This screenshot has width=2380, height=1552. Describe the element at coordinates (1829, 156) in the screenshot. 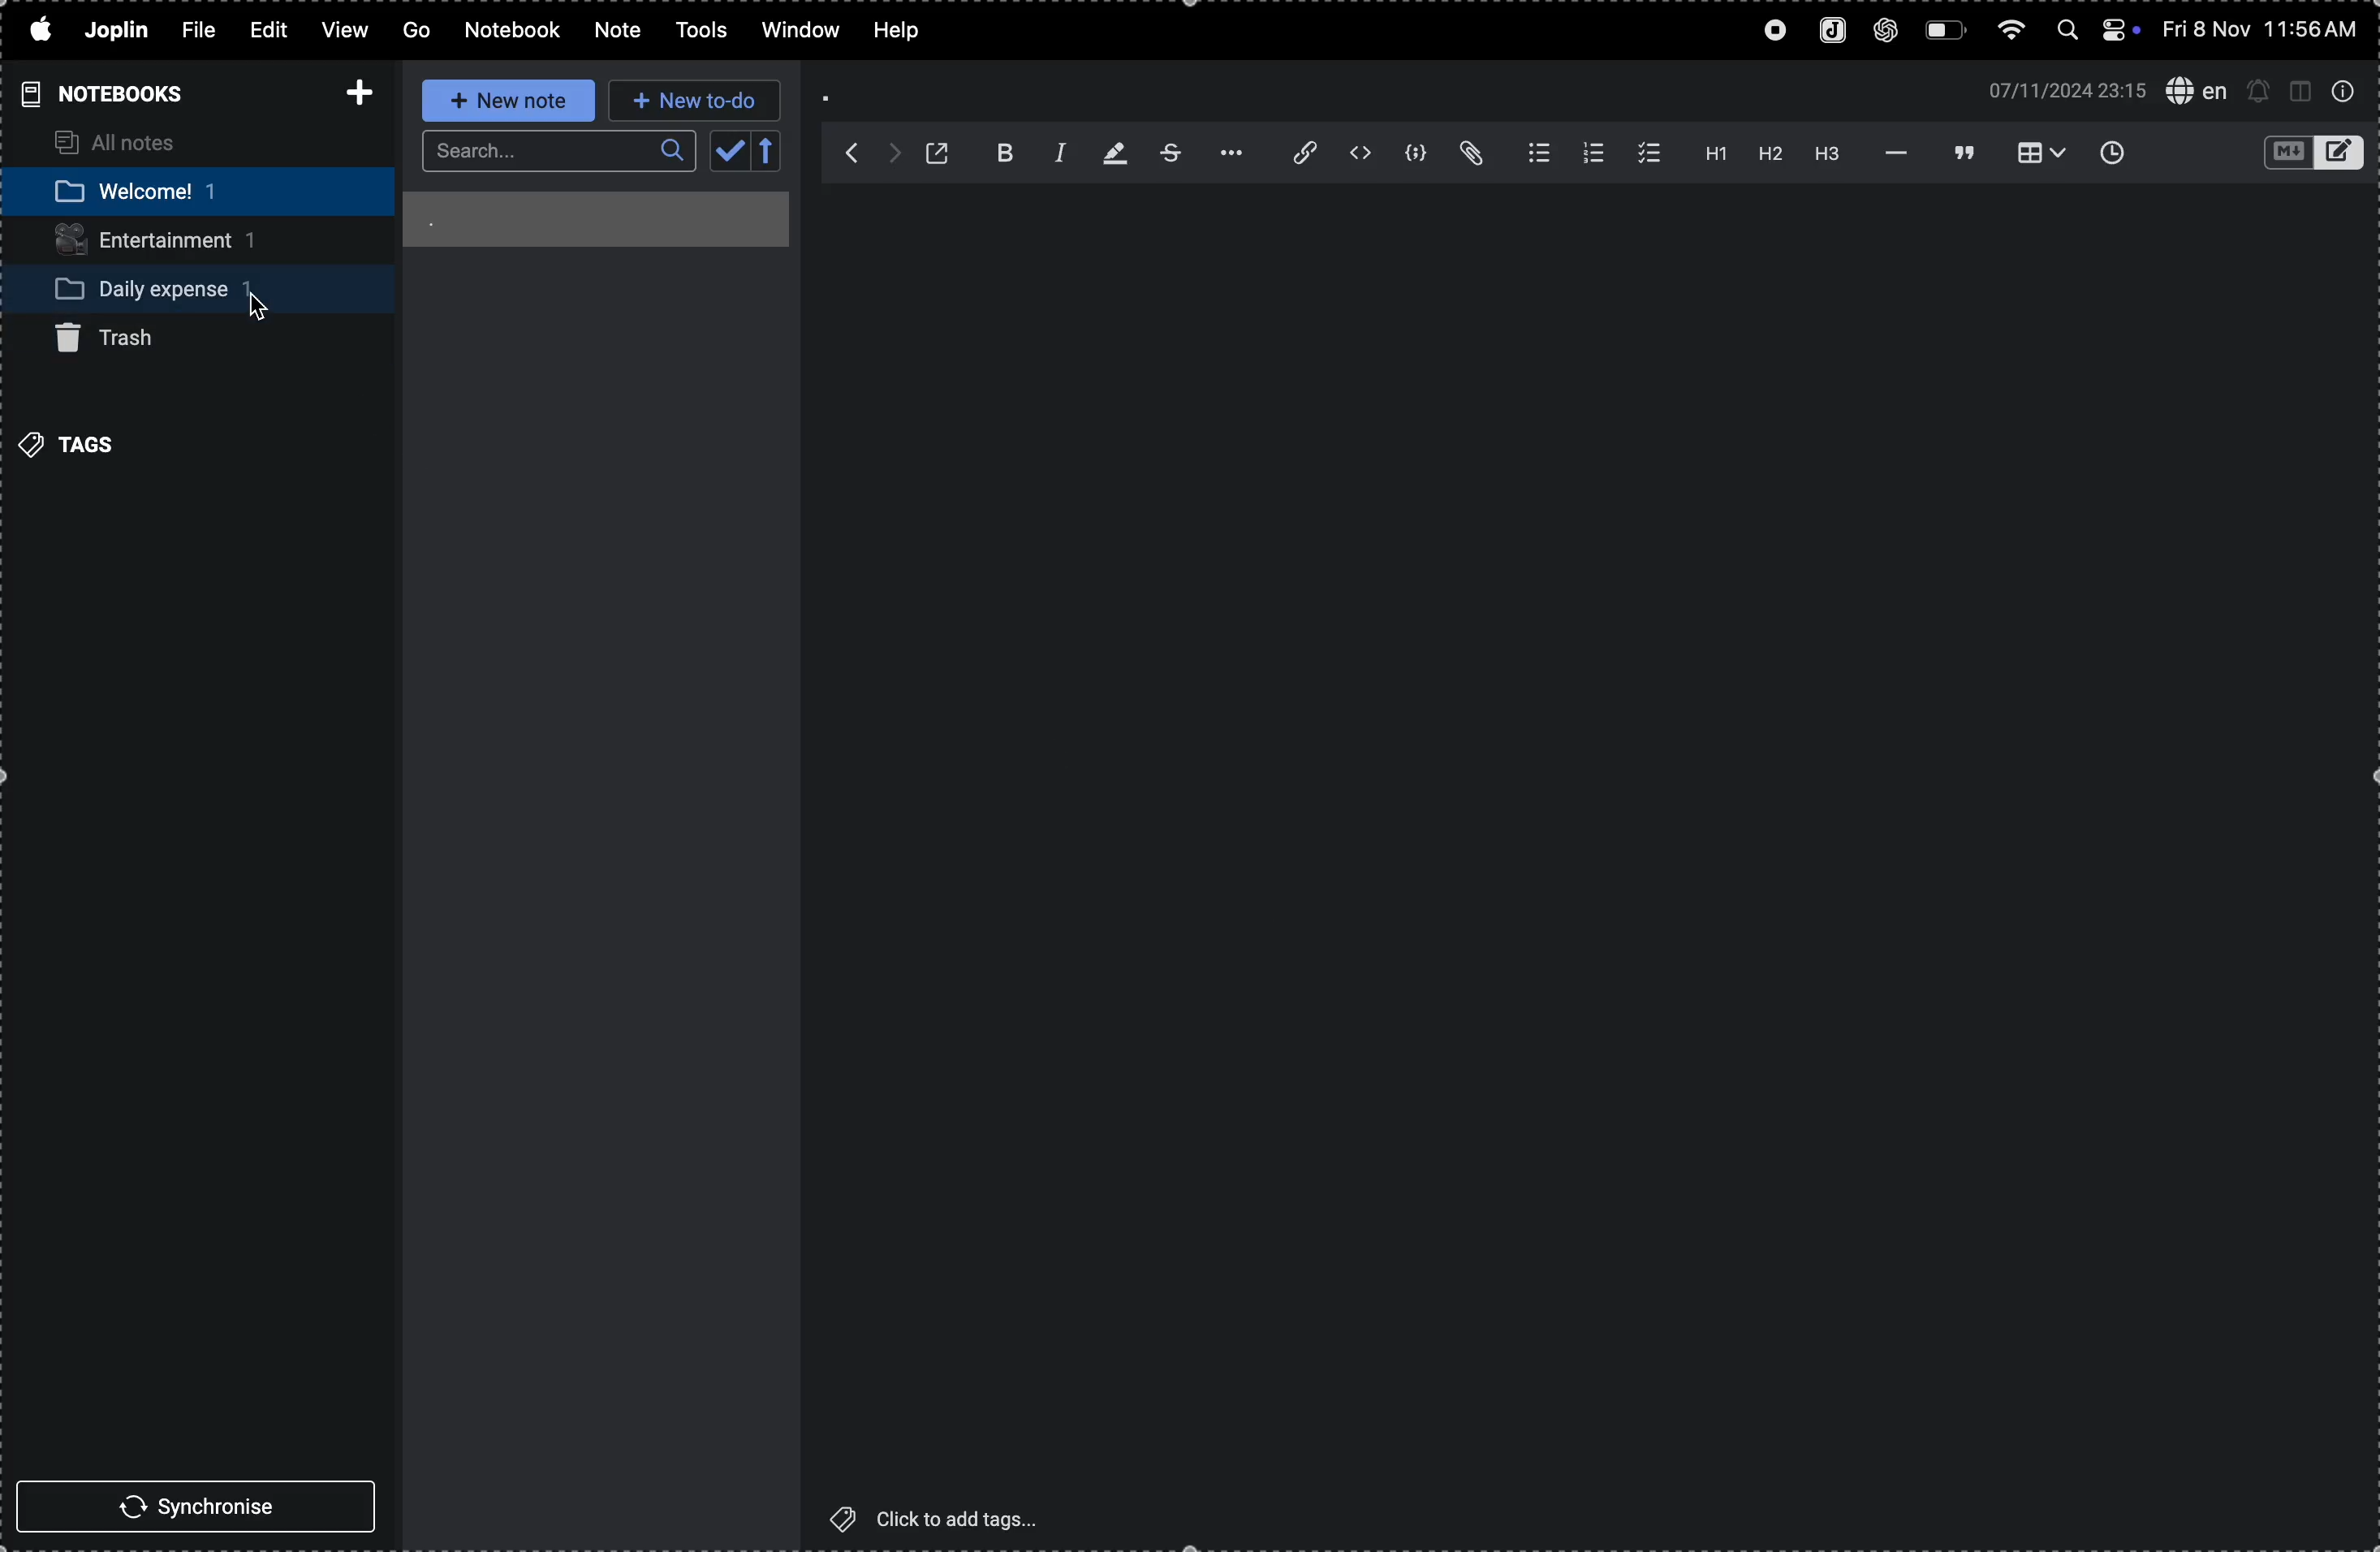

I see `heading 3` at that location.